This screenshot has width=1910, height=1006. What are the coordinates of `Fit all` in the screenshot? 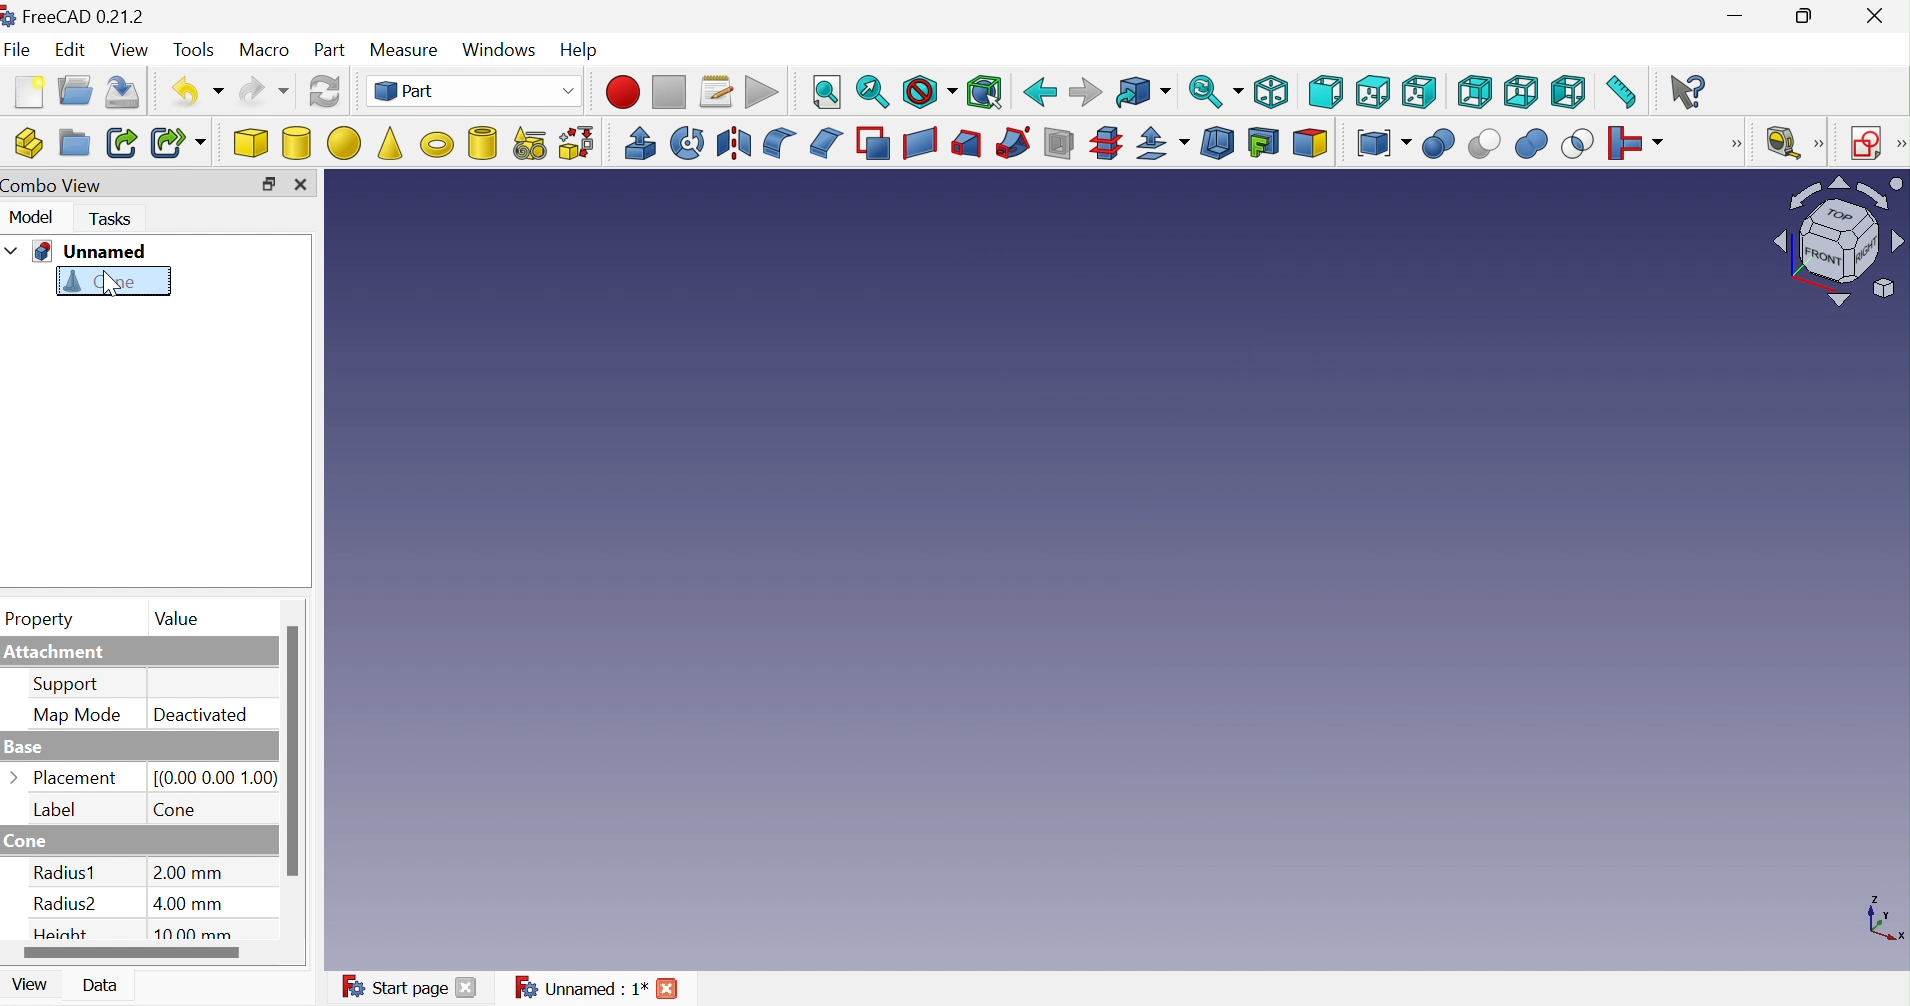 It's located at (827, 93).